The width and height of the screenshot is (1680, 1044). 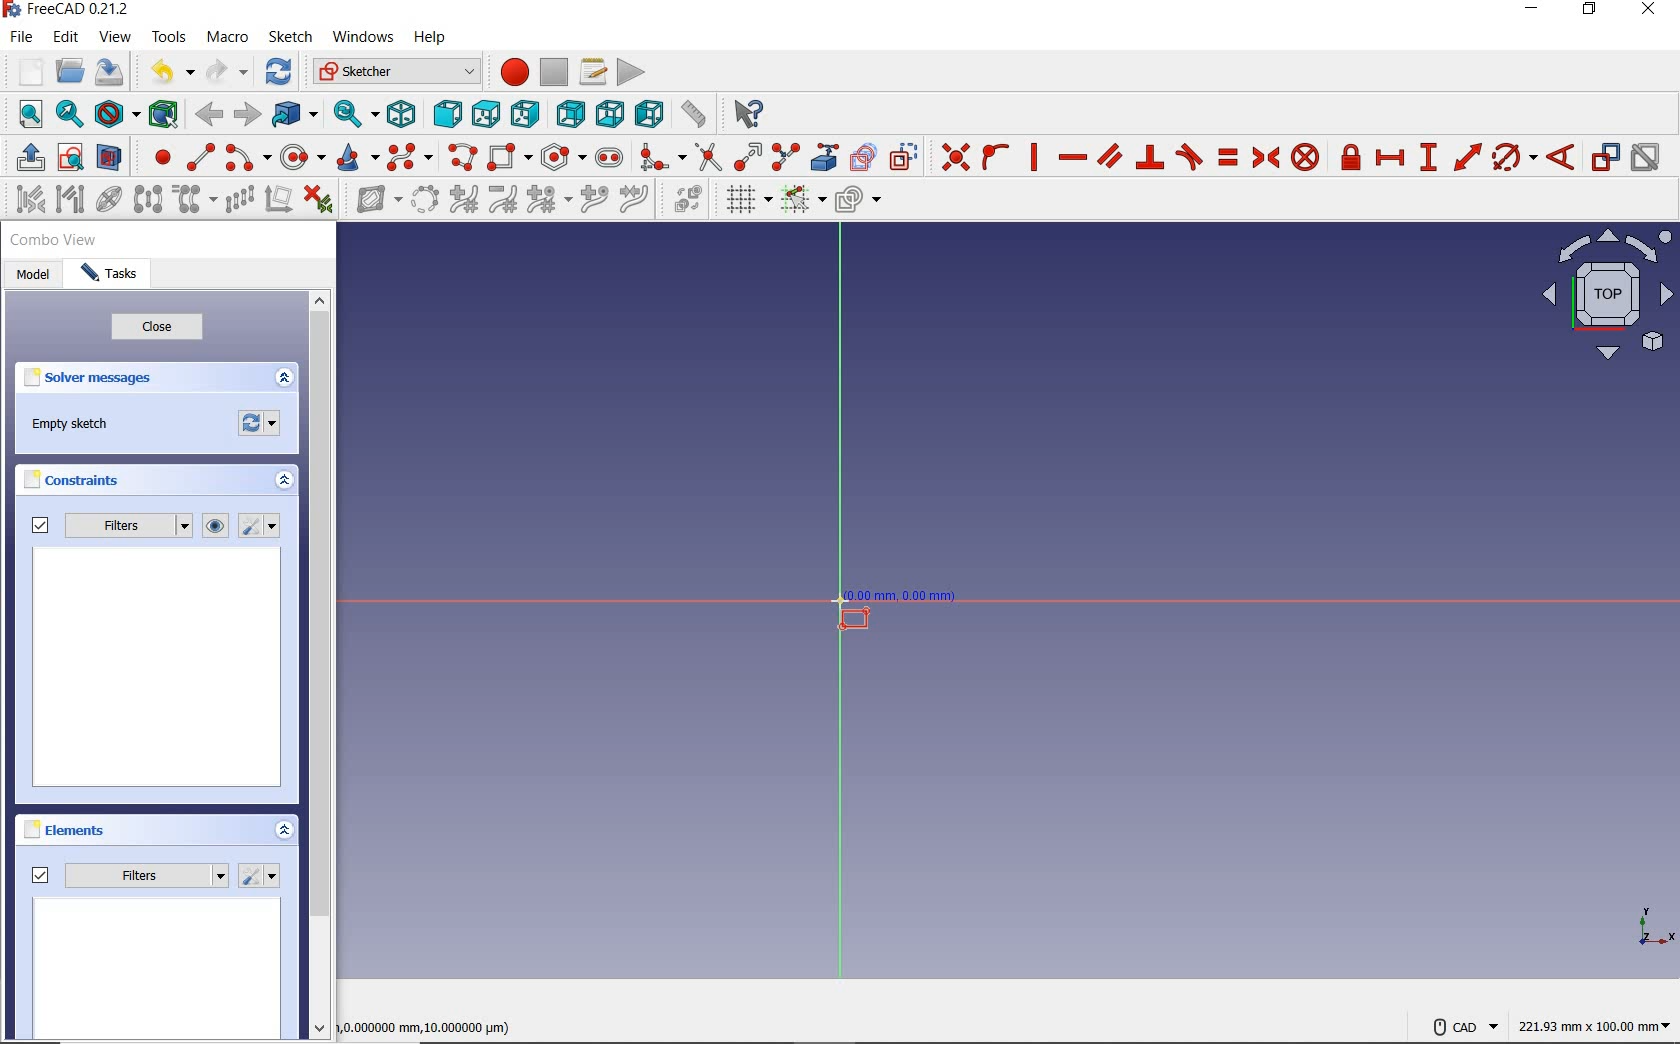 I want to click on expand, so click(x=284, y=378).